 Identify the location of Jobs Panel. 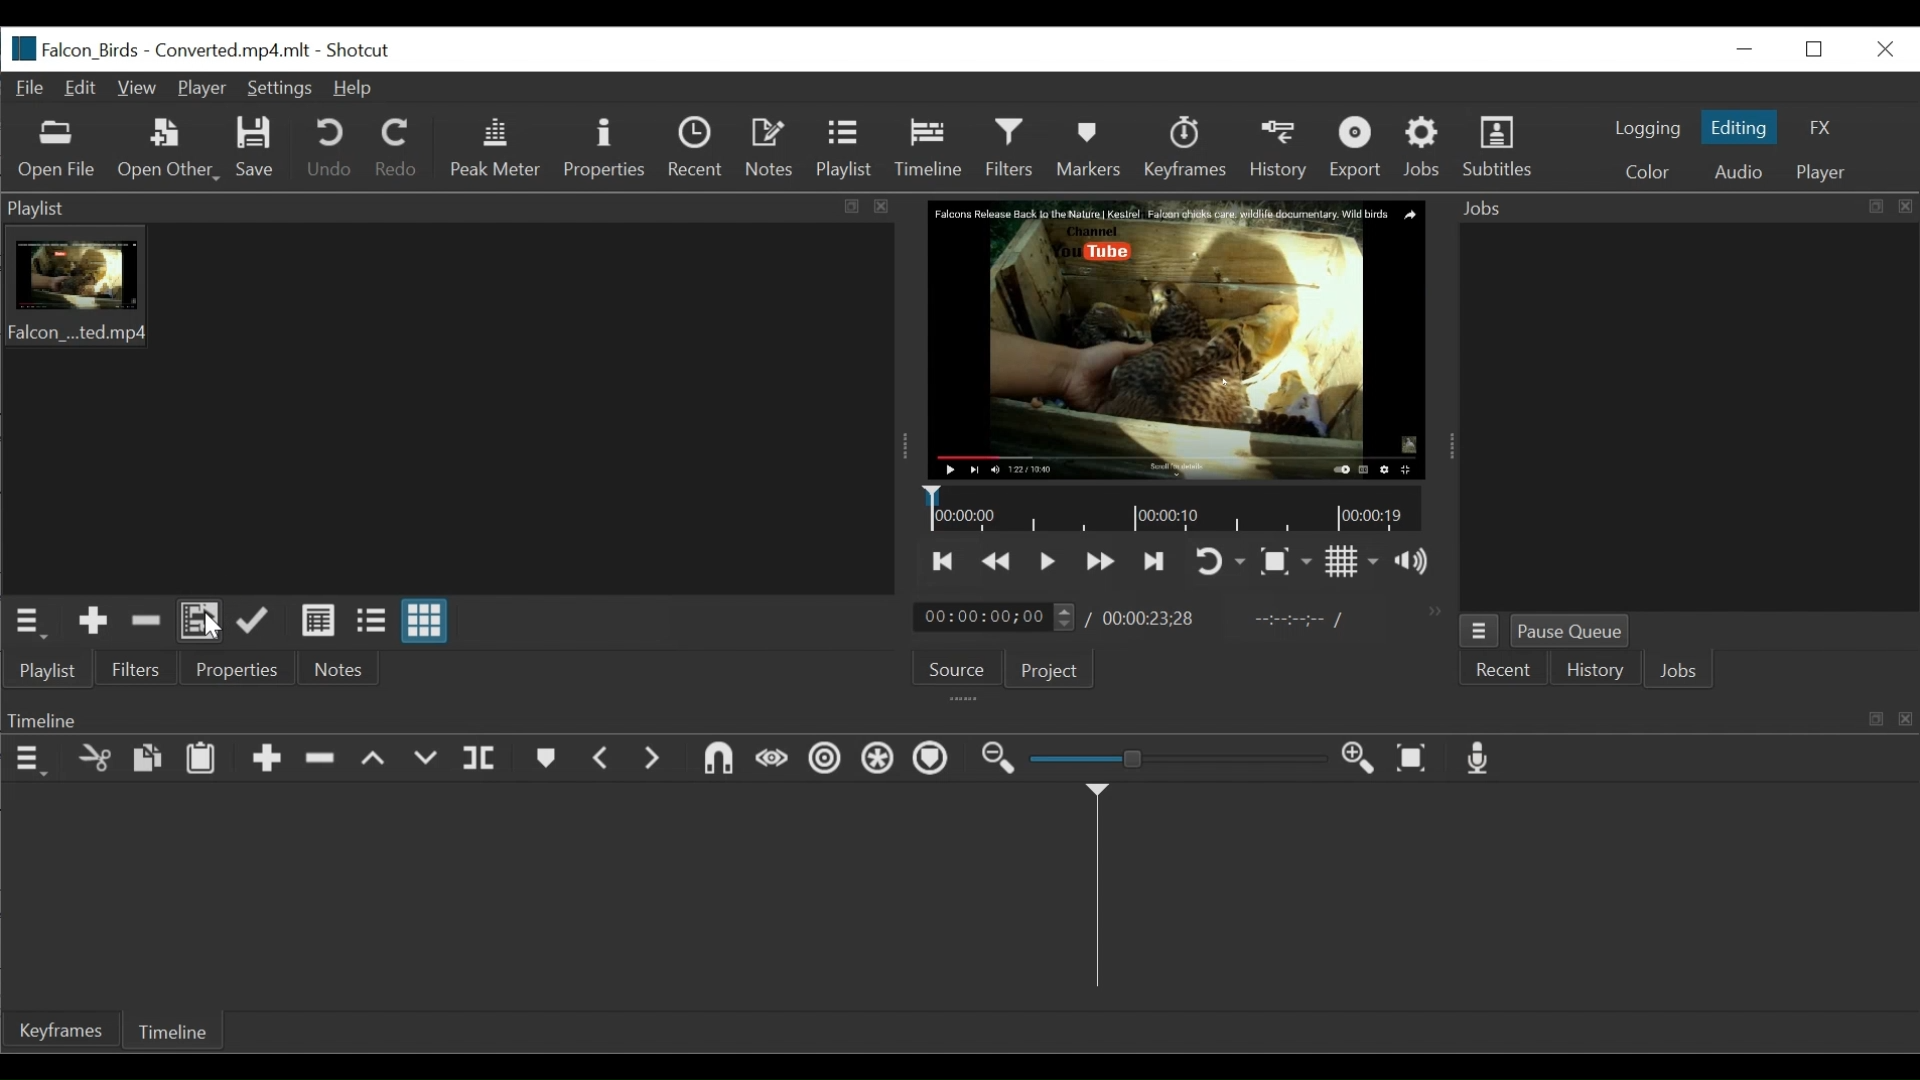
(1687, 417).